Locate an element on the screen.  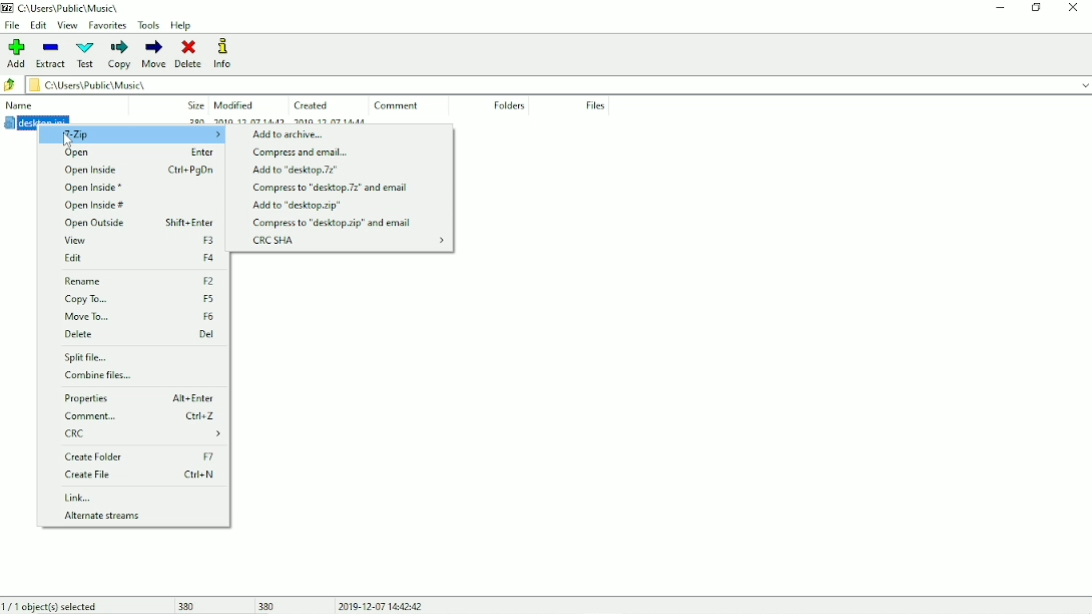
Add to "desktop.zip" is located at coordinates (297, 206).